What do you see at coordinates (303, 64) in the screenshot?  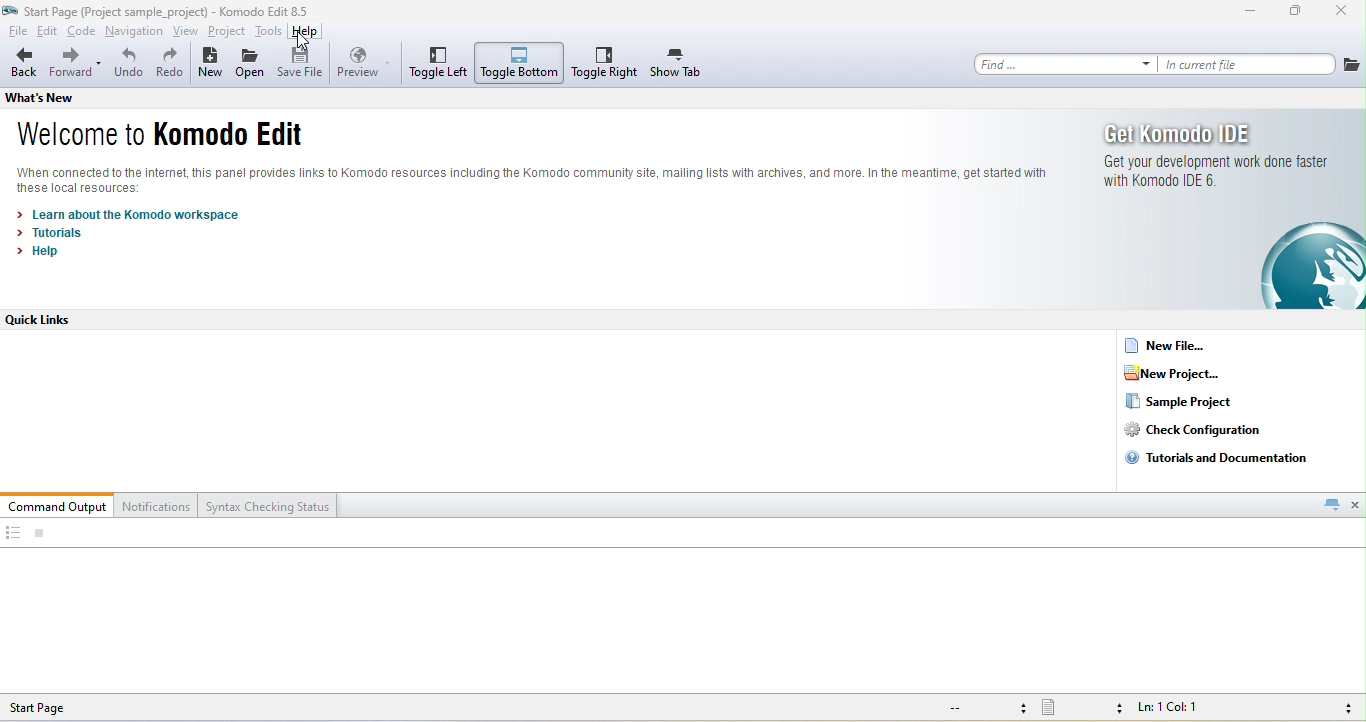 I see `save file` at bounding box center [303, 64].